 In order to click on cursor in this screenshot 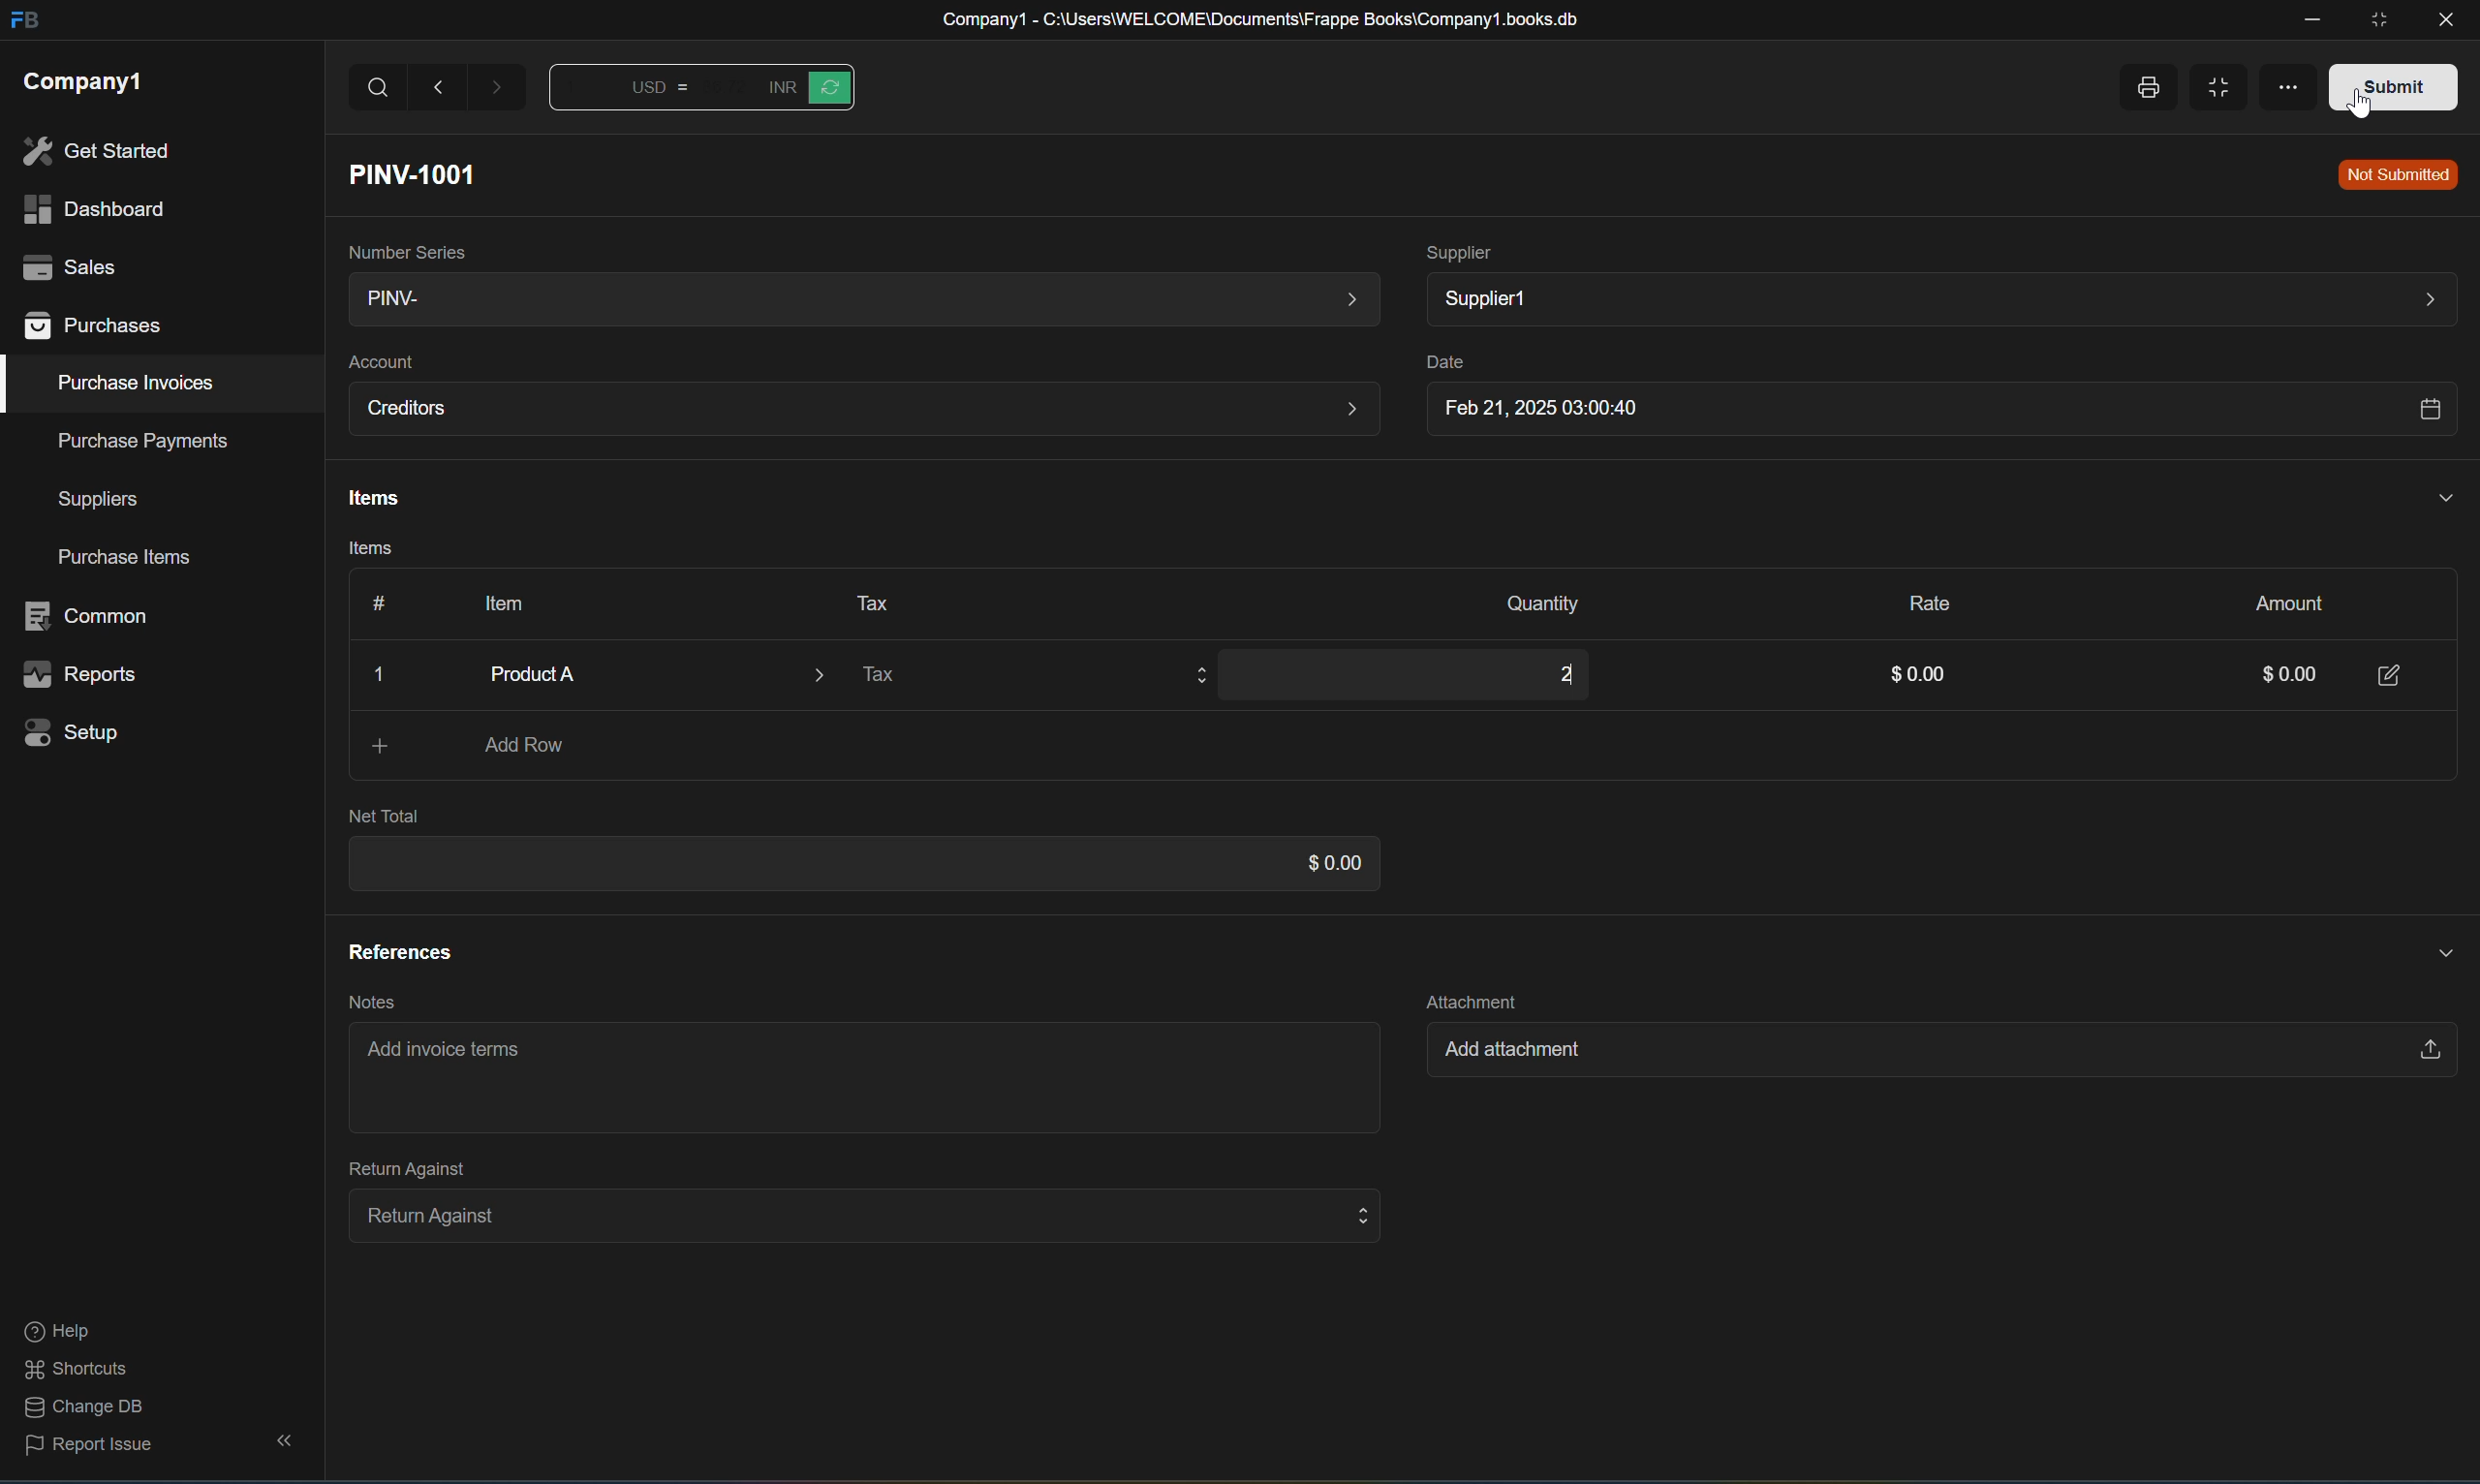, I will do `click(2358, 112)`.